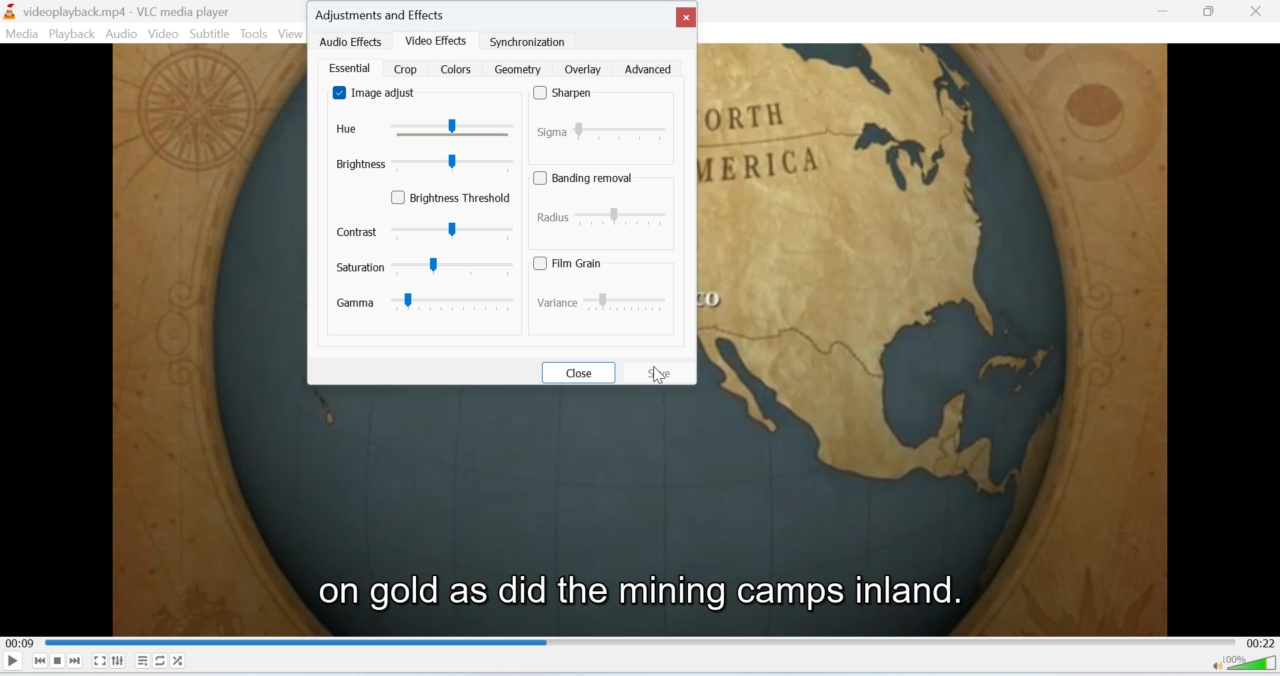 The height and width of the screenshot is (676, 1280). I want to click on Stop, so click(58, 662).